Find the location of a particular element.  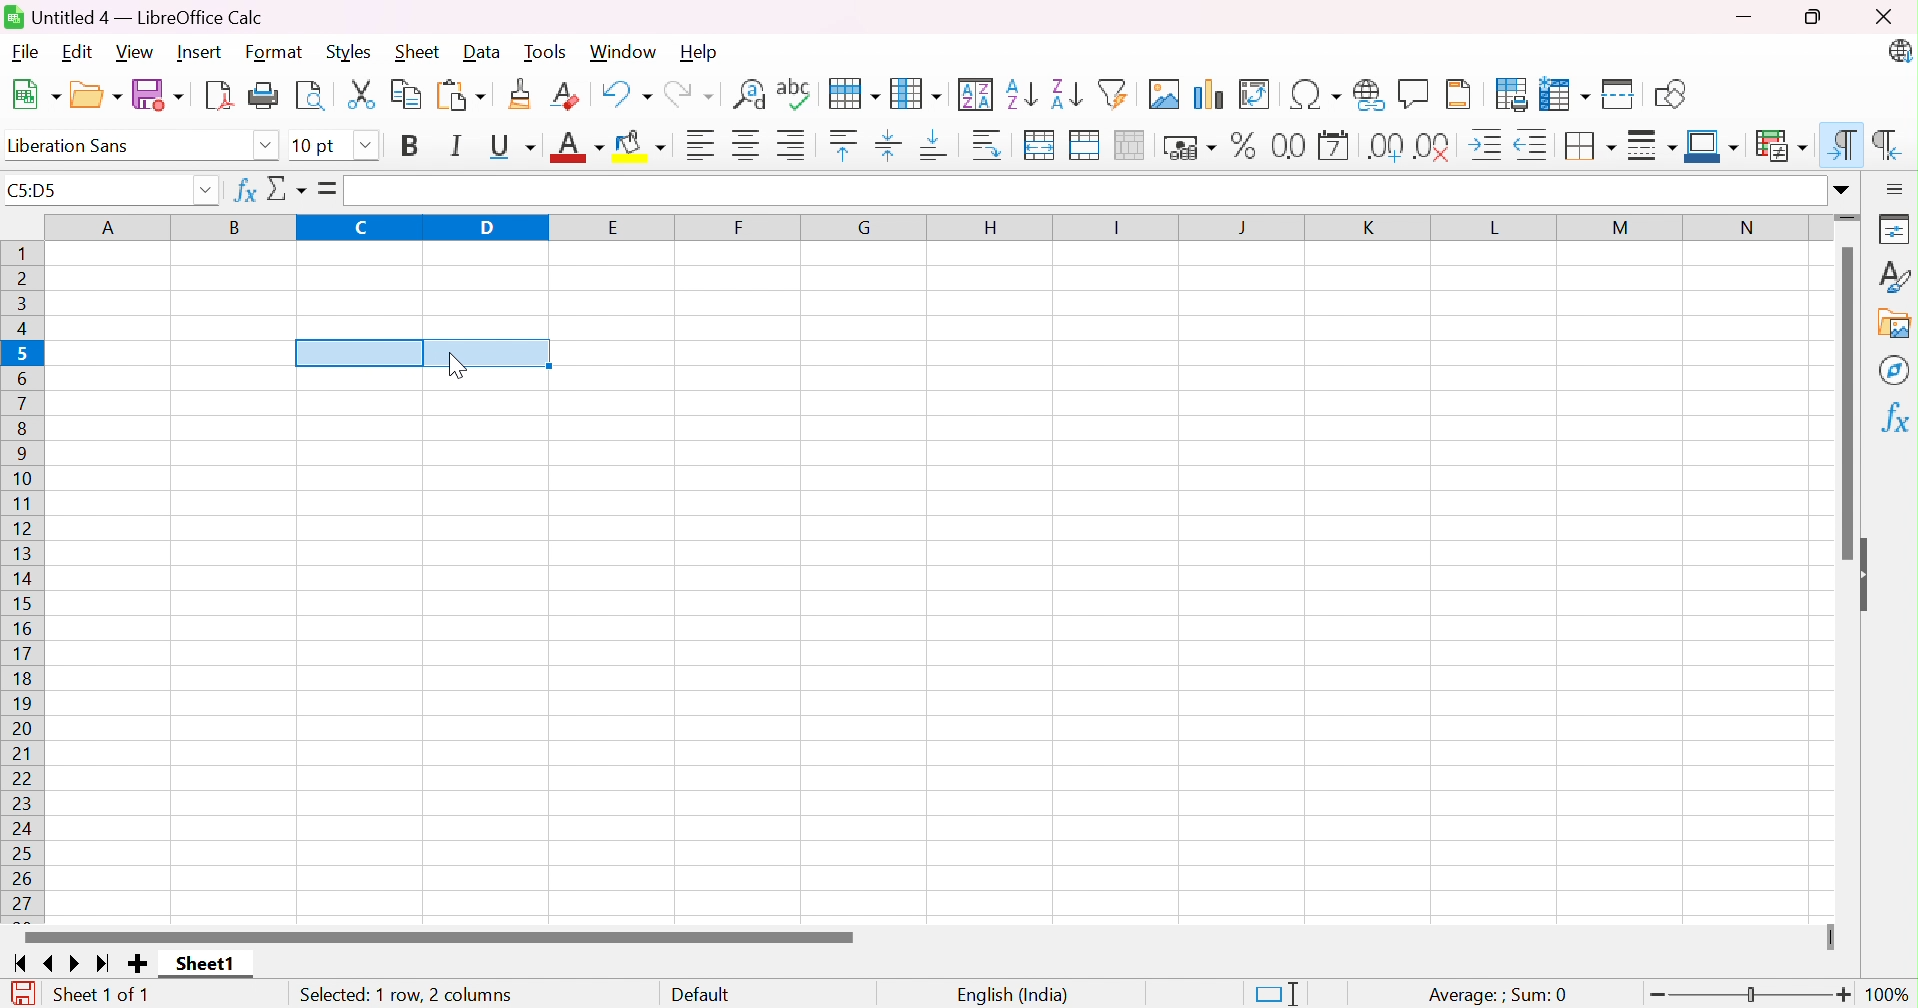

Decrease Indent is located at coordinates (1537, 143).